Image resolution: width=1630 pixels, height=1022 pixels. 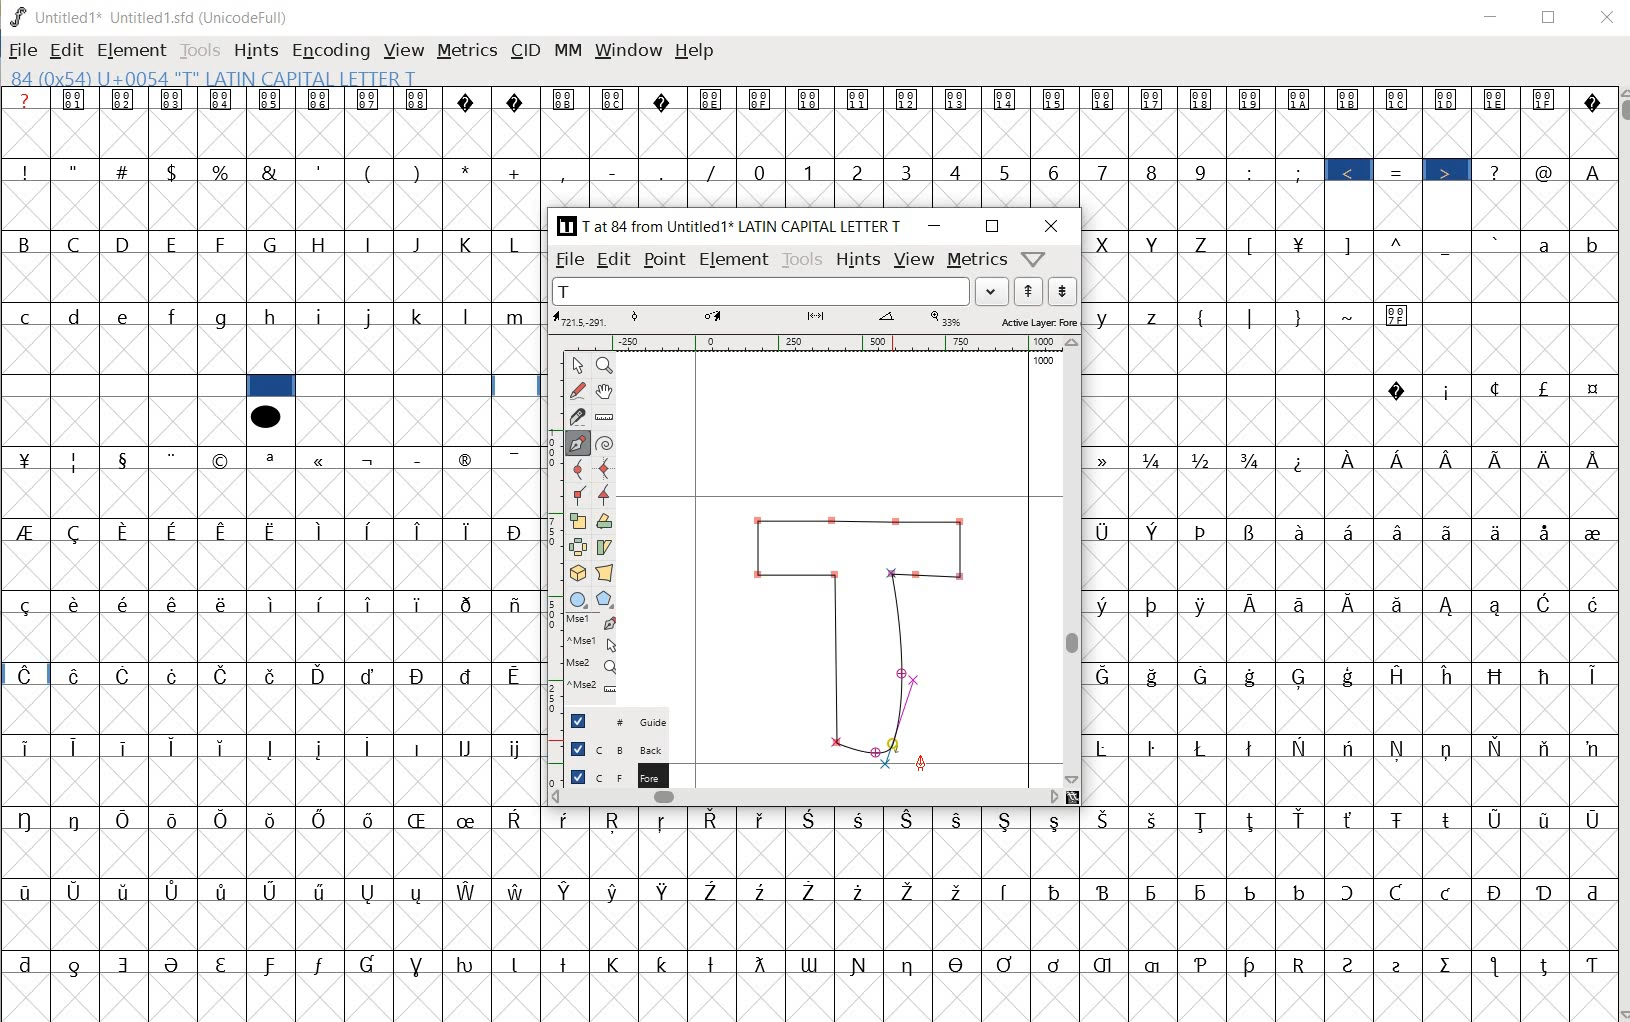 I want to click on Symbol, so click(x=174, y=674).